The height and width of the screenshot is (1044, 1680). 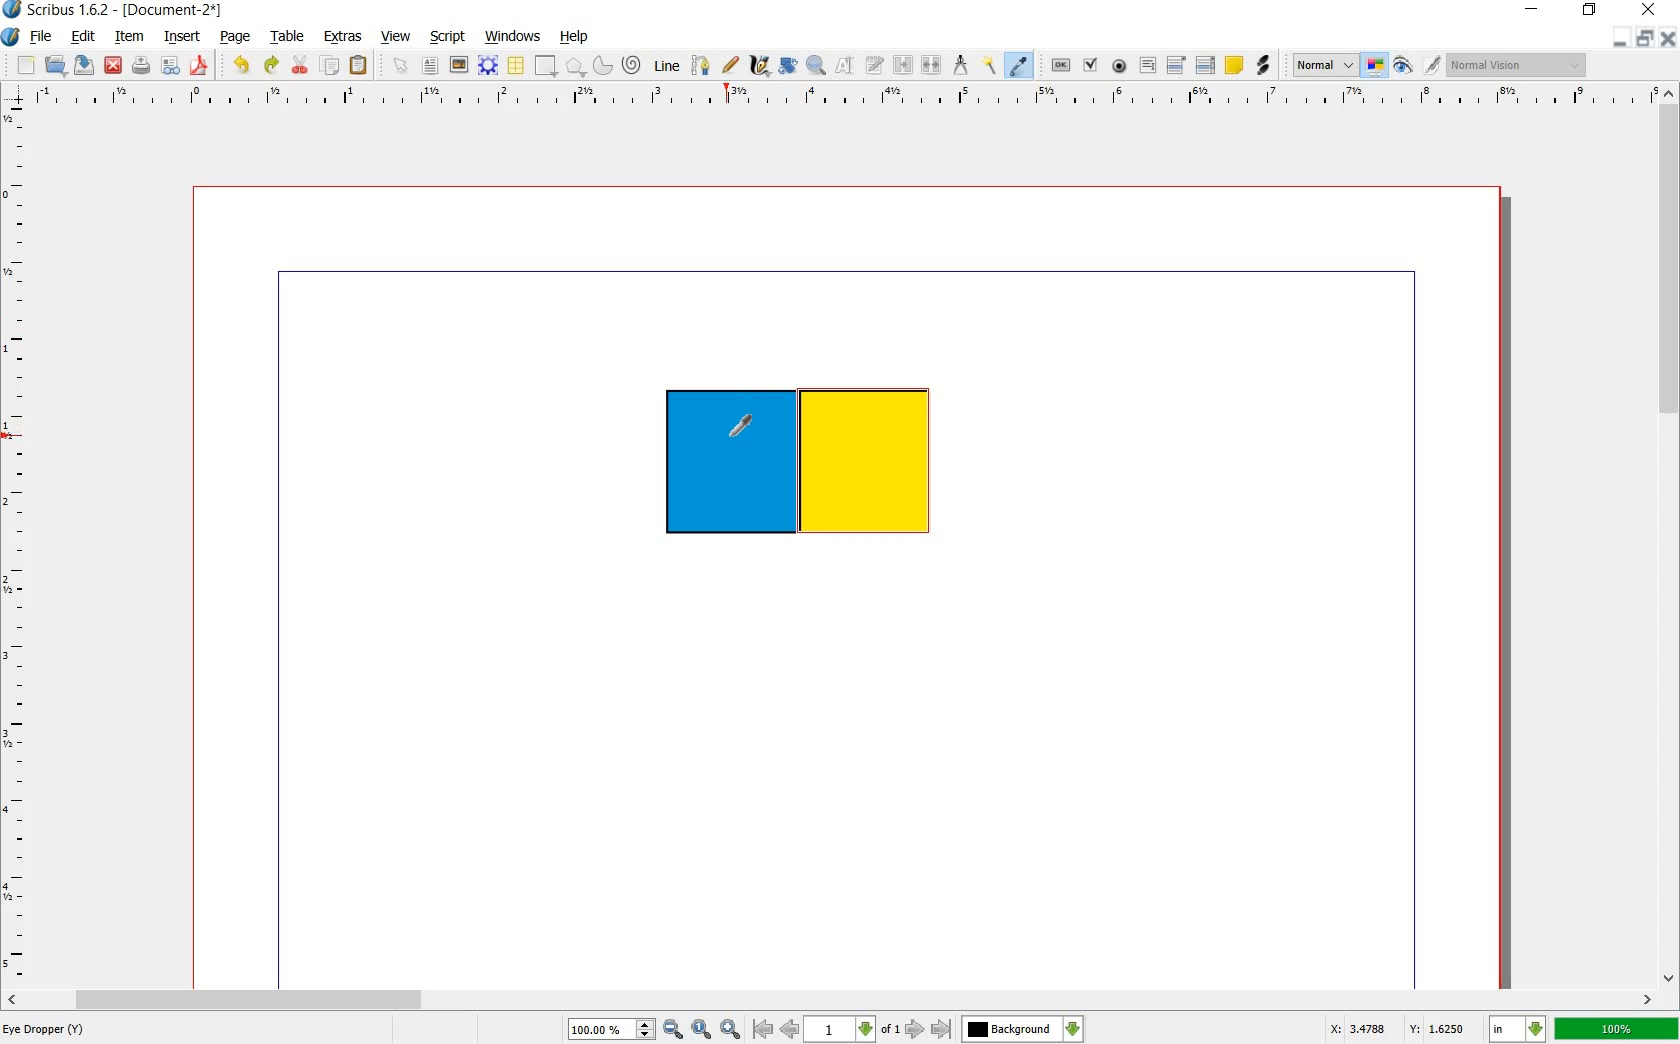 What do you see at coordinates (272, 67) in the screenshot?
I see `redo` at bounding box center [272, 67].